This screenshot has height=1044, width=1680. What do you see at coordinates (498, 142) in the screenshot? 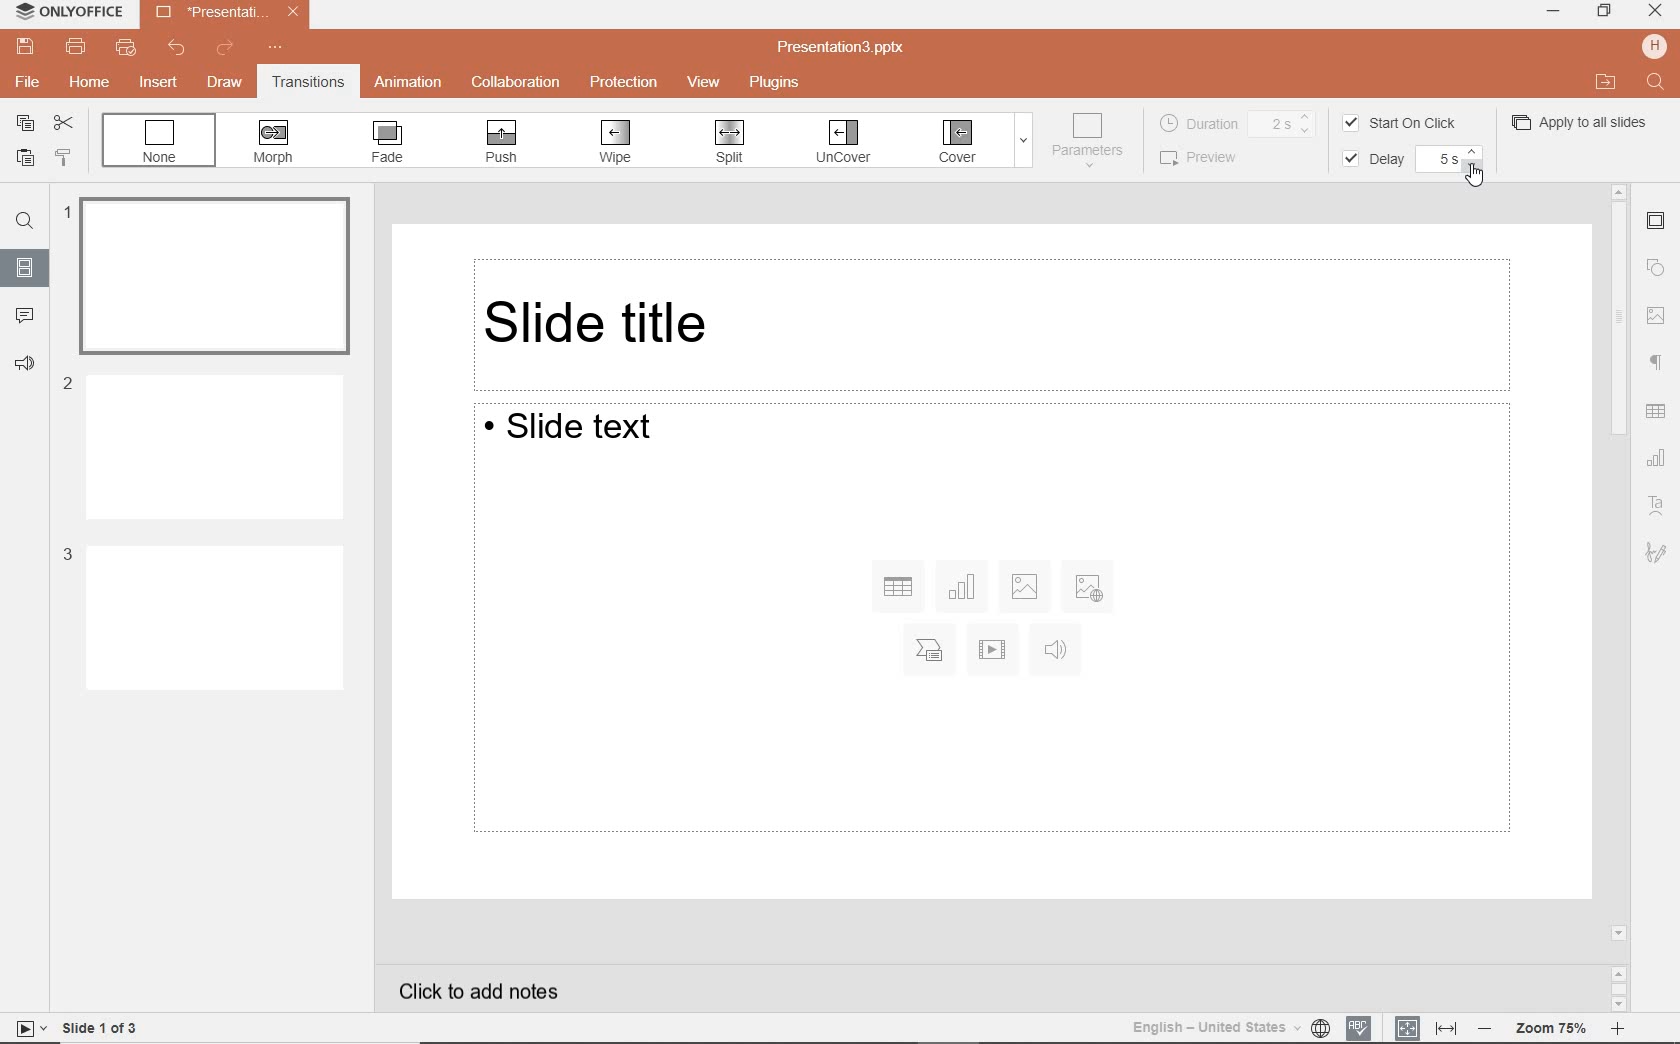
I see `PUSH` at bounding box center [498, 142].